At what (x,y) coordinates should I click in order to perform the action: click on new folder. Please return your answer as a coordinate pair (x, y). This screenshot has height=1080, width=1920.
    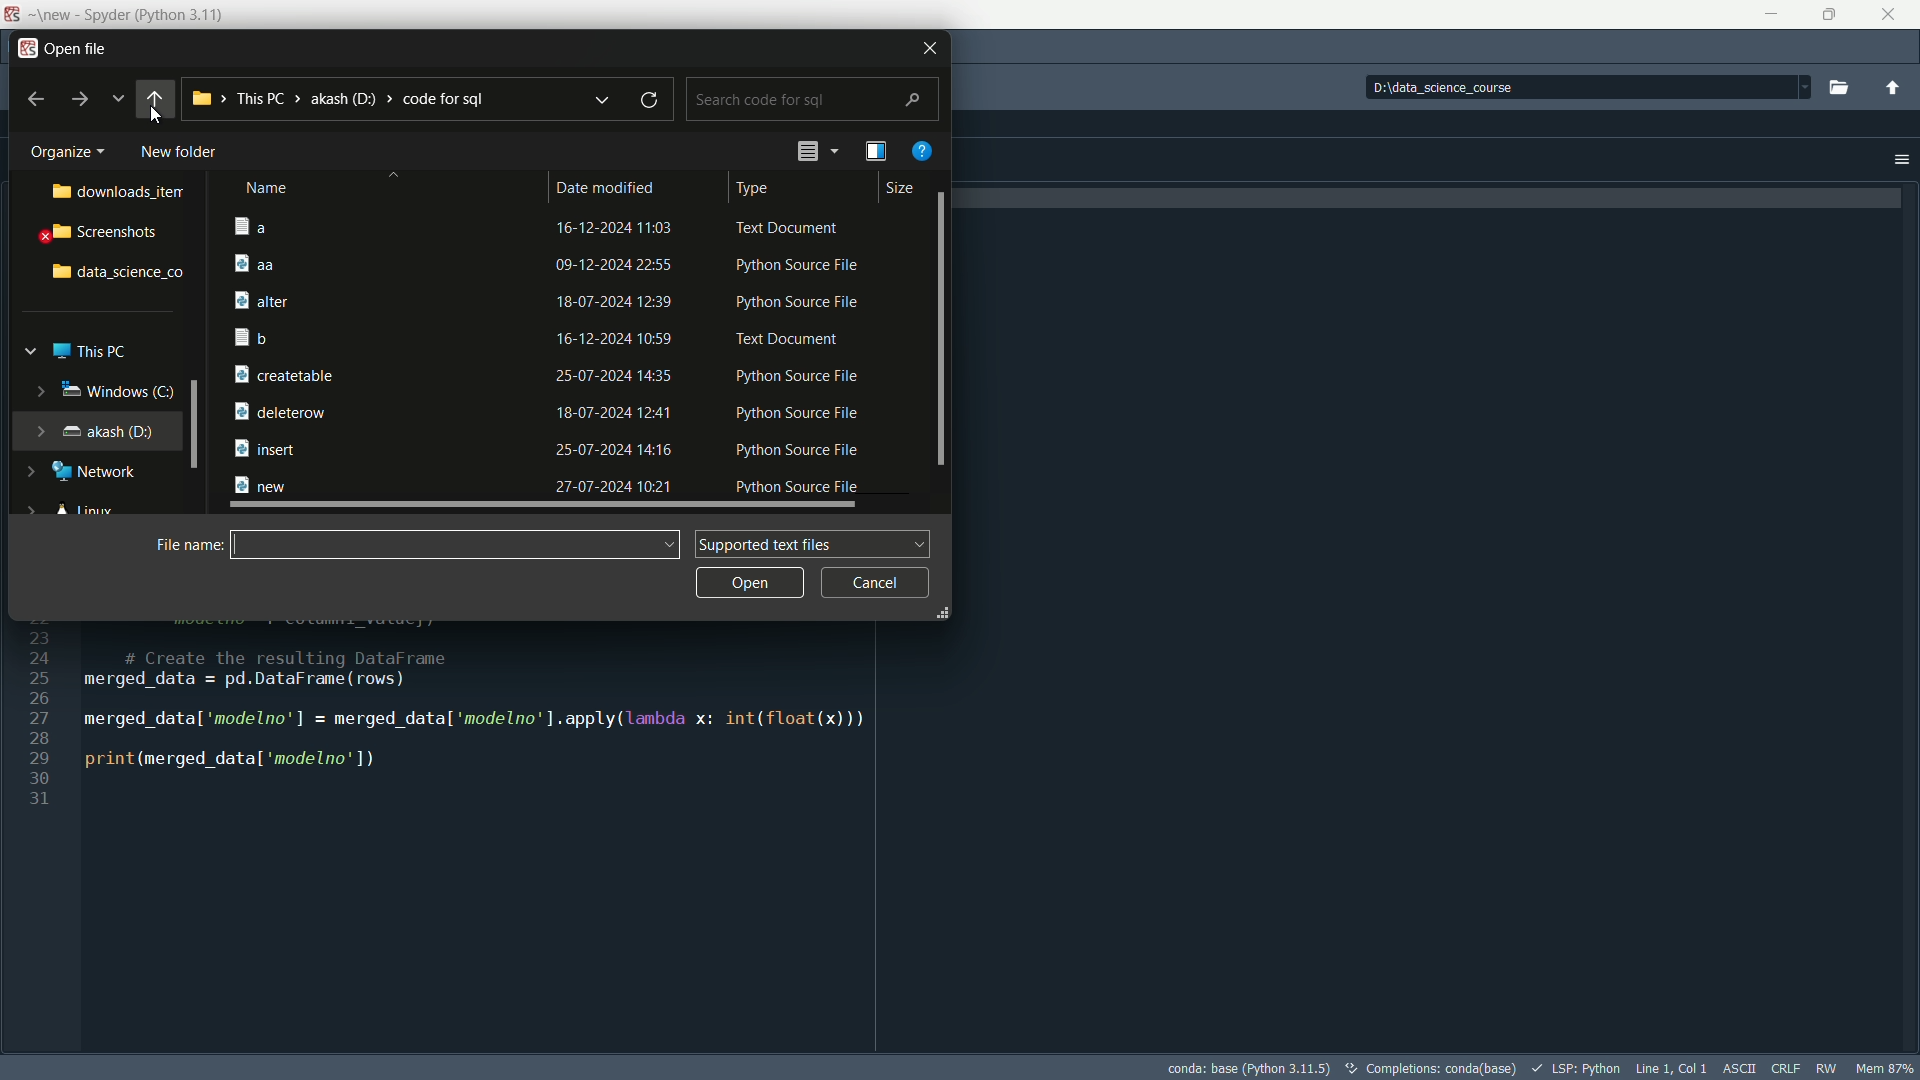
    Looking at the image, I should click on (179, 152).